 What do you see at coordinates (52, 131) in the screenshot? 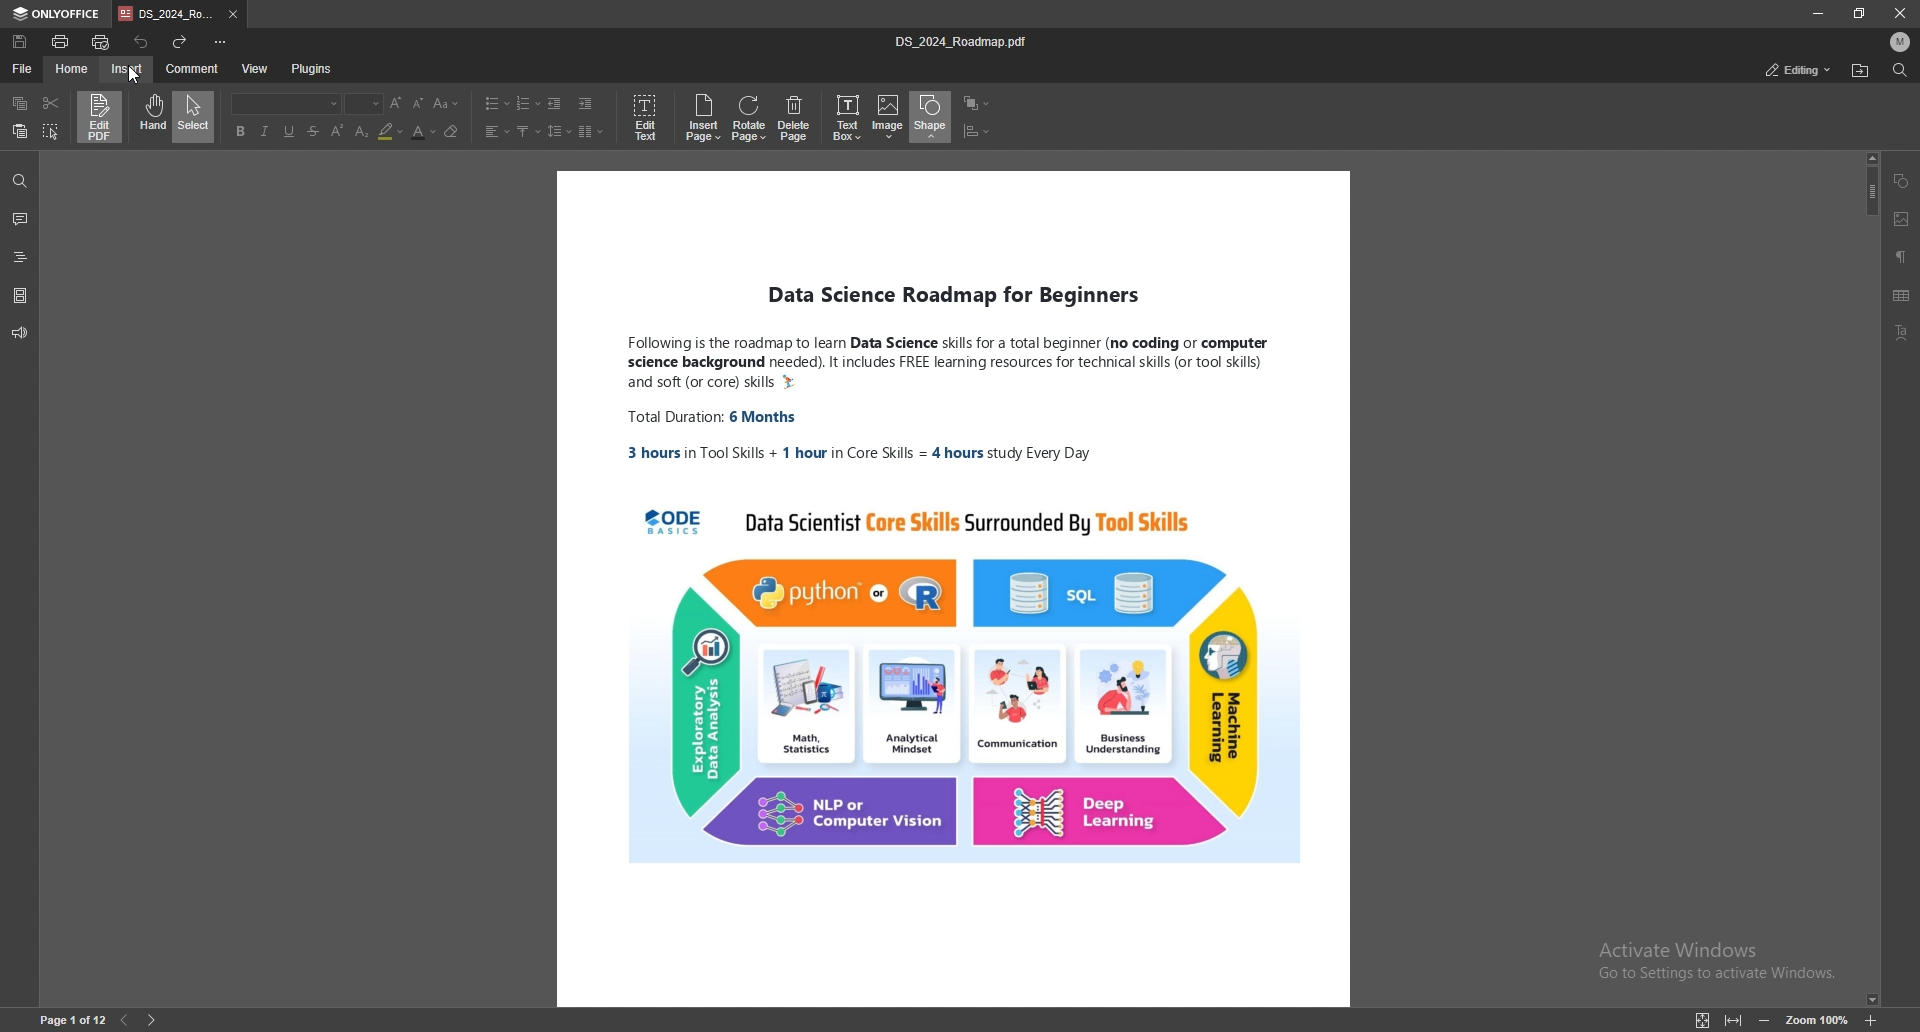
I see `select` at bounding box center [52, 131].